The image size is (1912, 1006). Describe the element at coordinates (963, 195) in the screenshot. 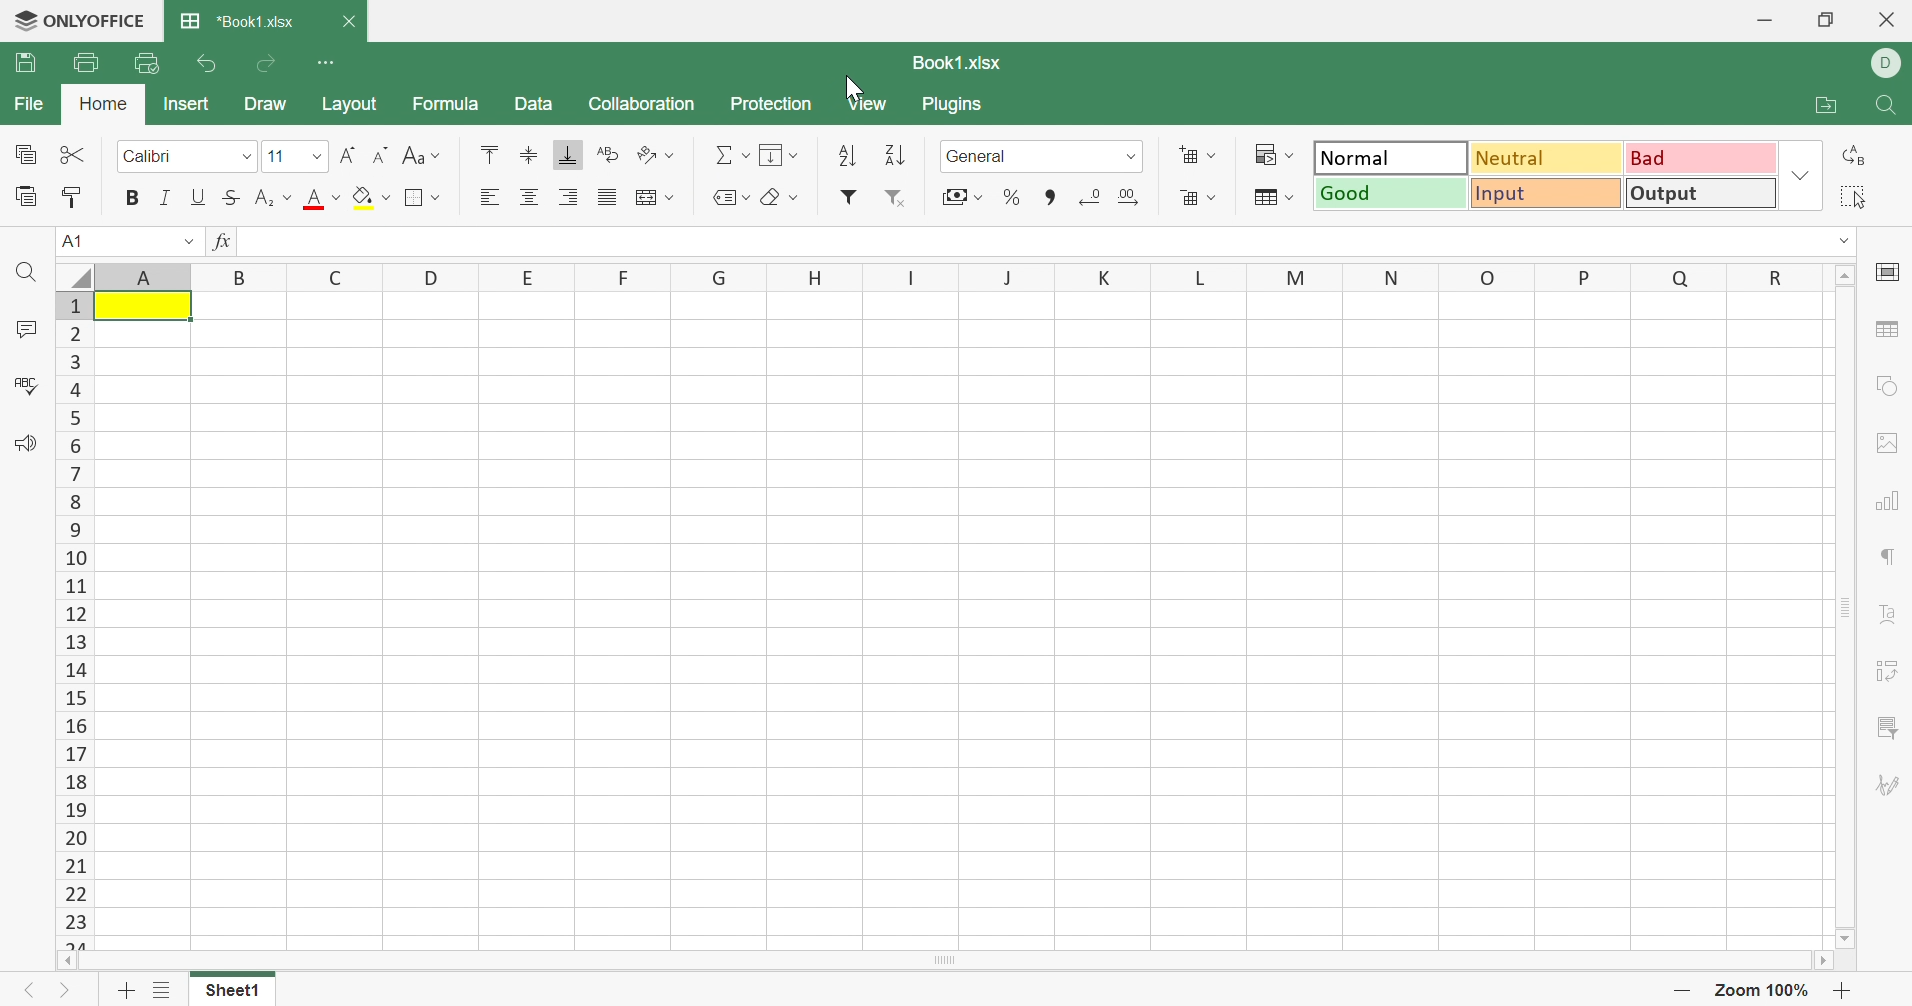

I see `Accounting style` at that location.